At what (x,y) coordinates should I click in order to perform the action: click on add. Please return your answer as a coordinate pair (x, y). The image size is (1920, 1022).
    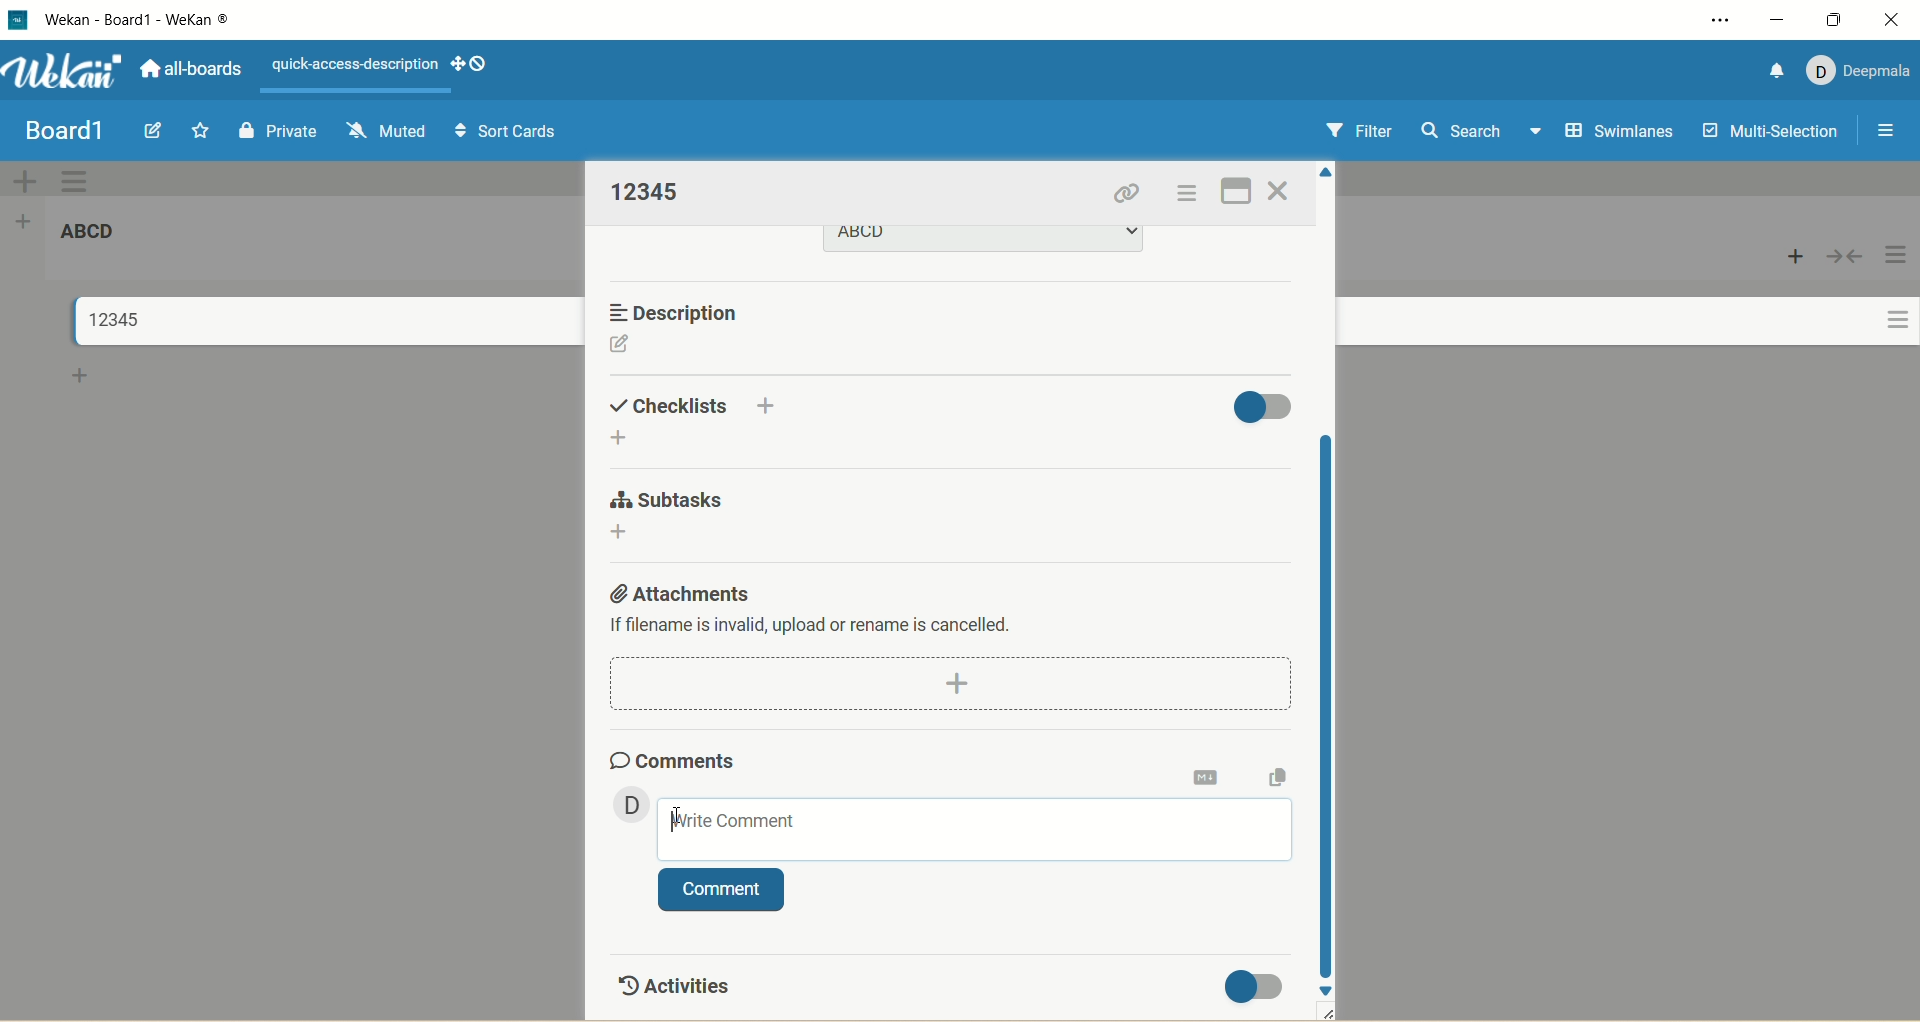
    Looking at the image, I should click on (625, 439).